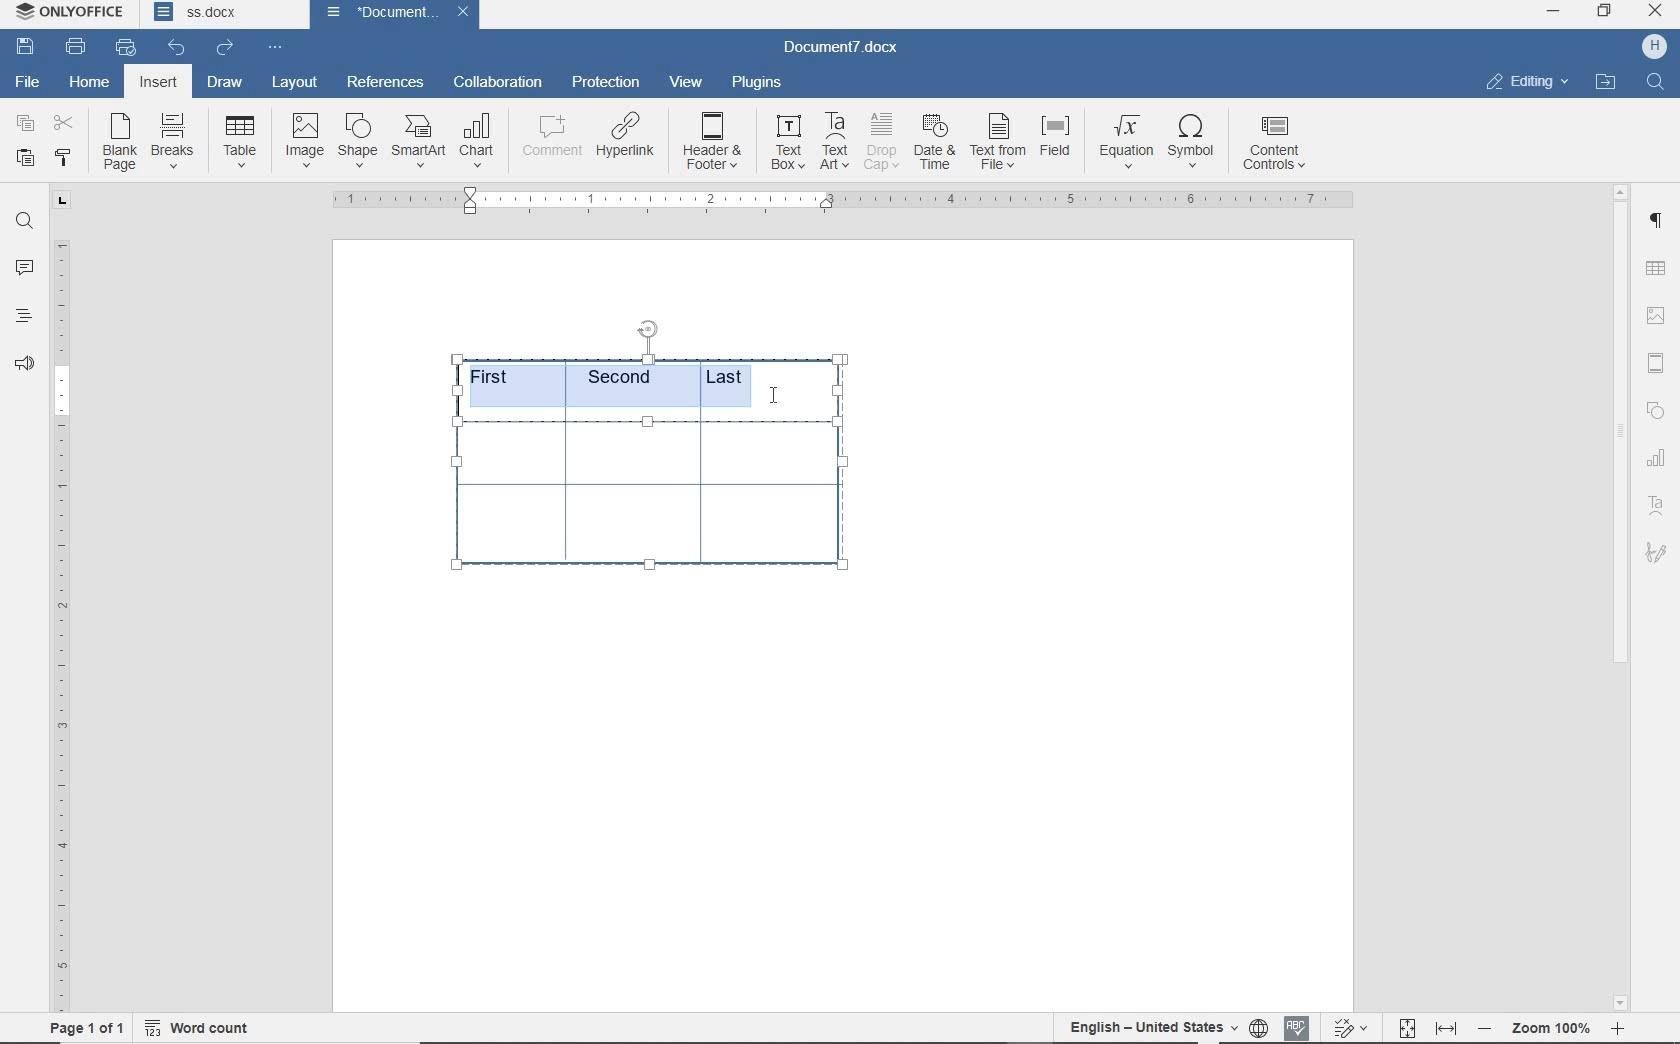  What do you see at coordinates (605, 83) in the screenshot?
I see `protection` at bounding box center [605, 83].